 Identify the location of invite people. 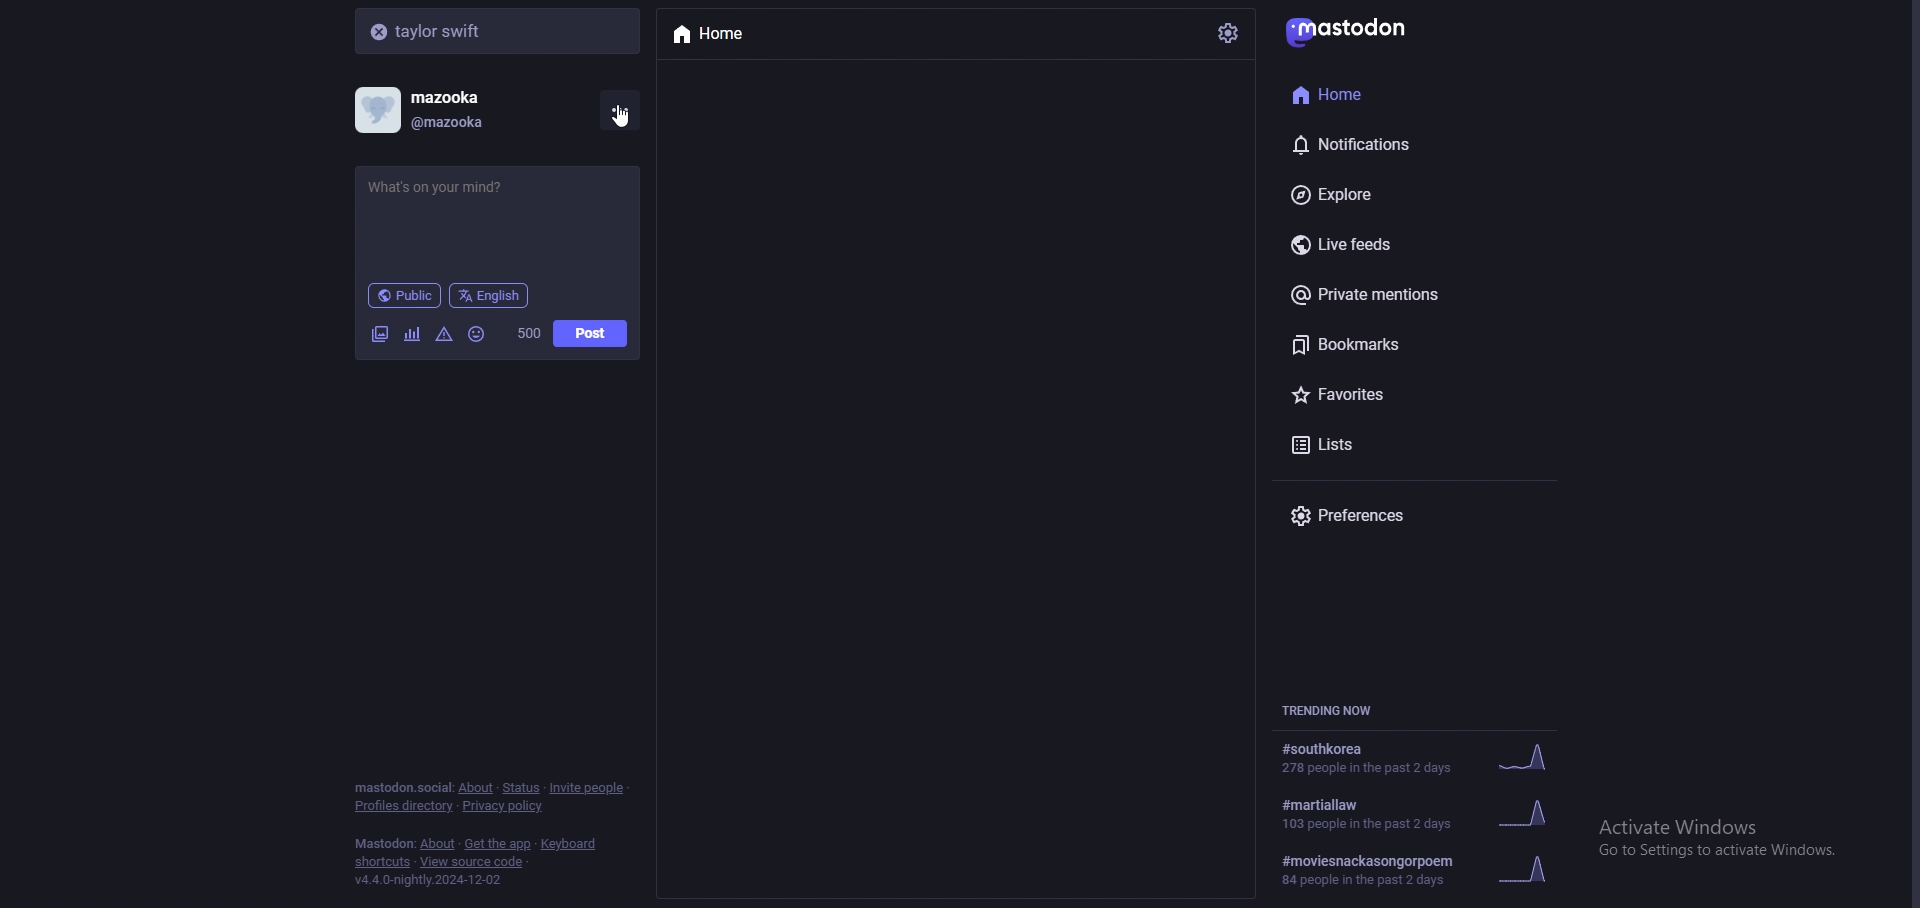
(591, 789).